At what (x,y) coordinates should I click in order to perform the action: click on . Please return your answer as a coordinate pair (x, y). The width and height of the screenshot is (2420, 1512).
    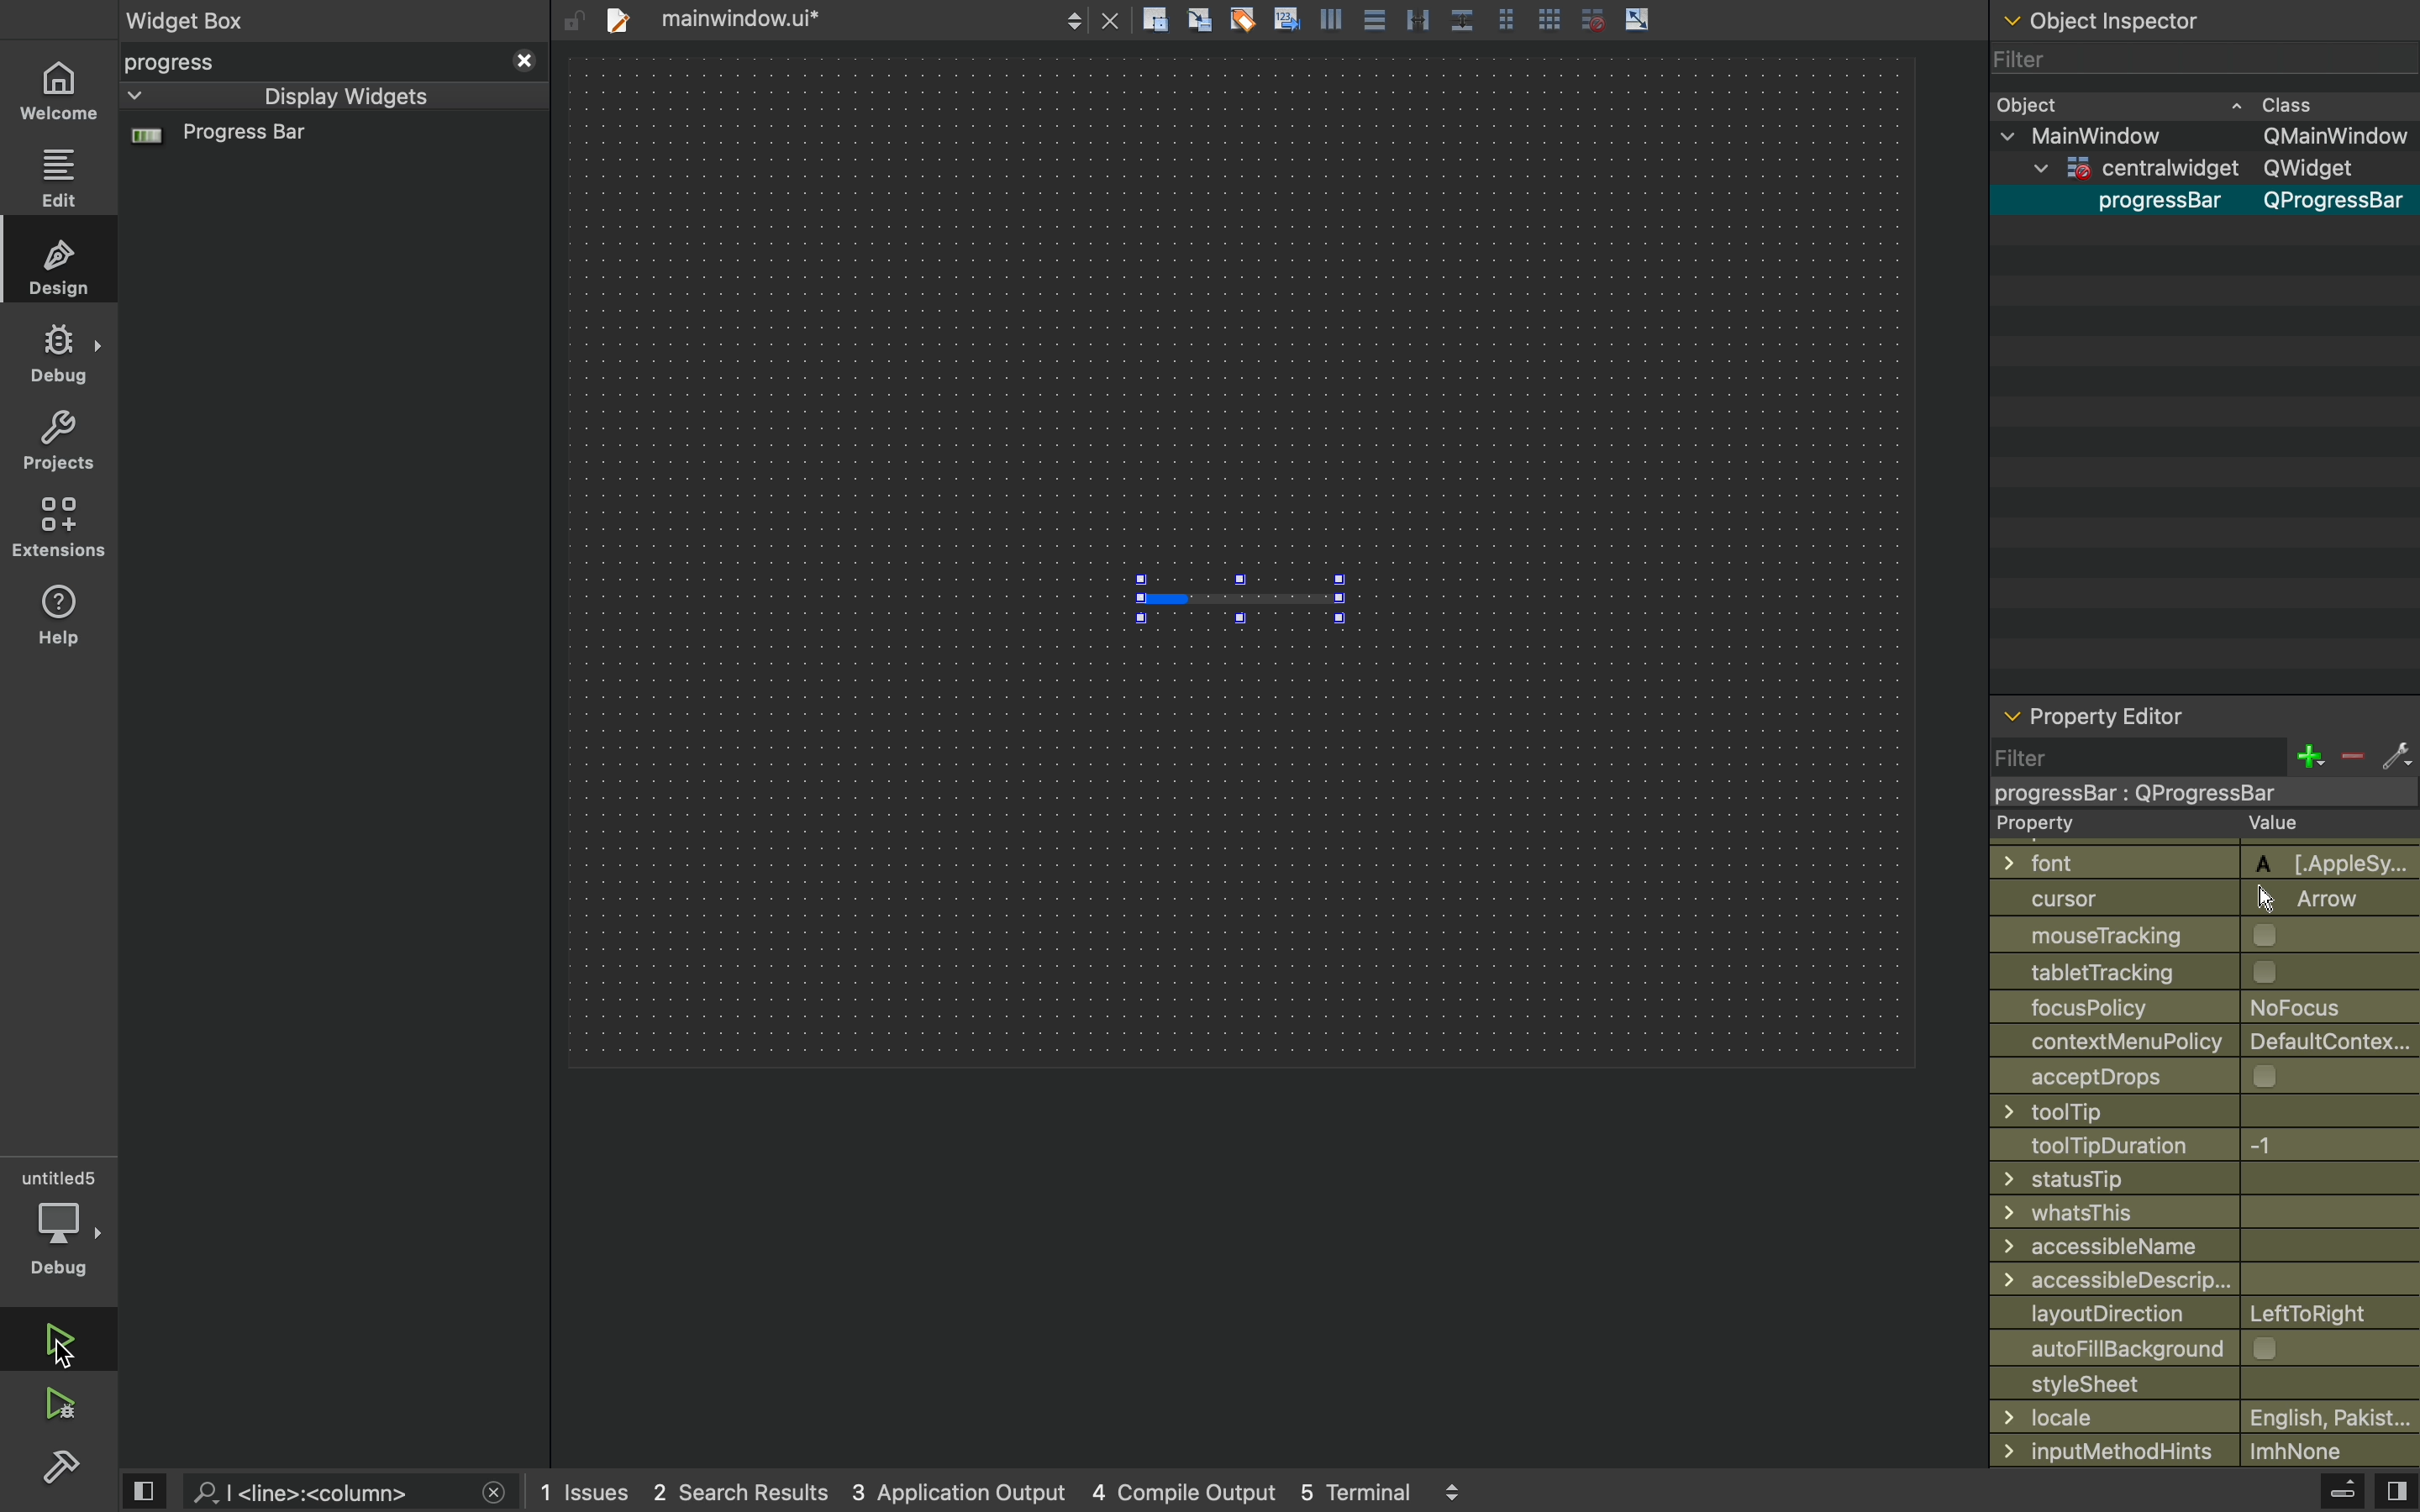
    Looking at the image, I should click on (135, 1494).